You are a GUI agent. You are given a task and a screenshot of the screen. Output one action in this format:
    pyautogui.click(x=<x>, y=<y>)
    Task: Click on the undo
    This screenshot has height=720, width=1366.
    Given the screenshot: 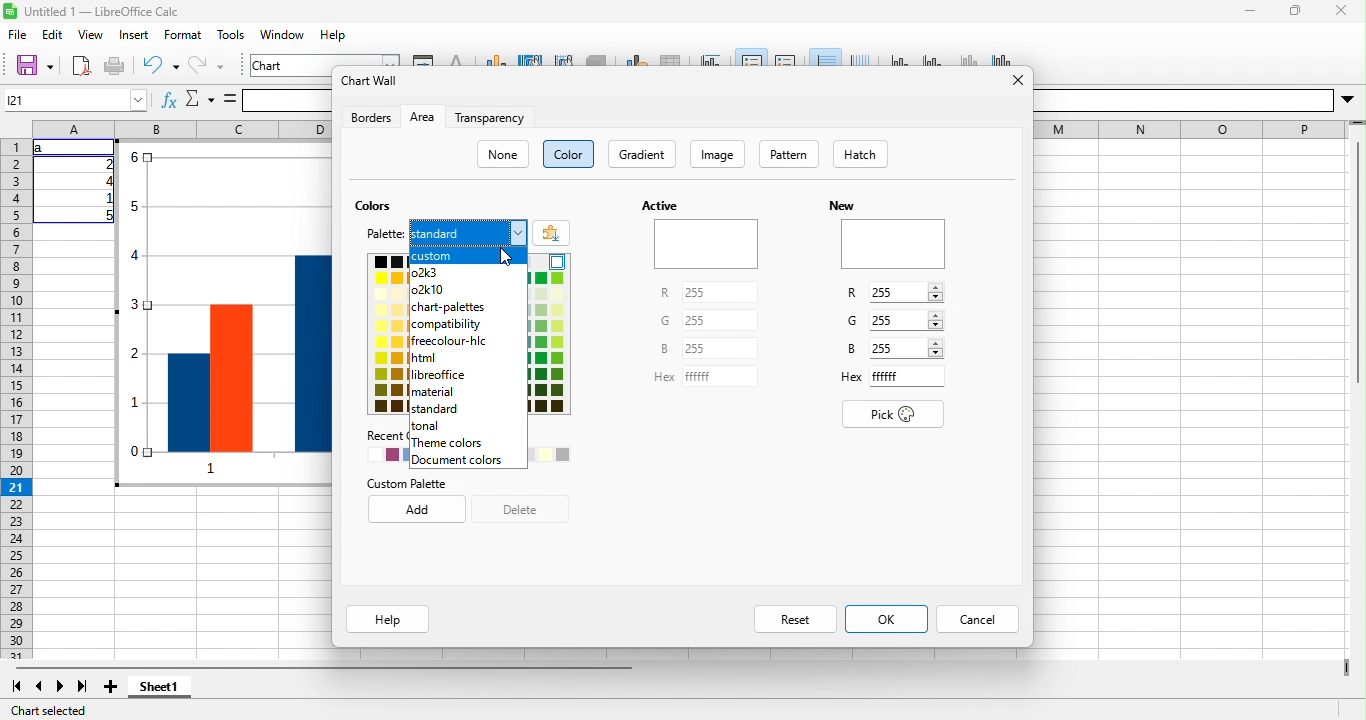 What is the action you would take?
    pyautogui.click(x=161, y=66)
    